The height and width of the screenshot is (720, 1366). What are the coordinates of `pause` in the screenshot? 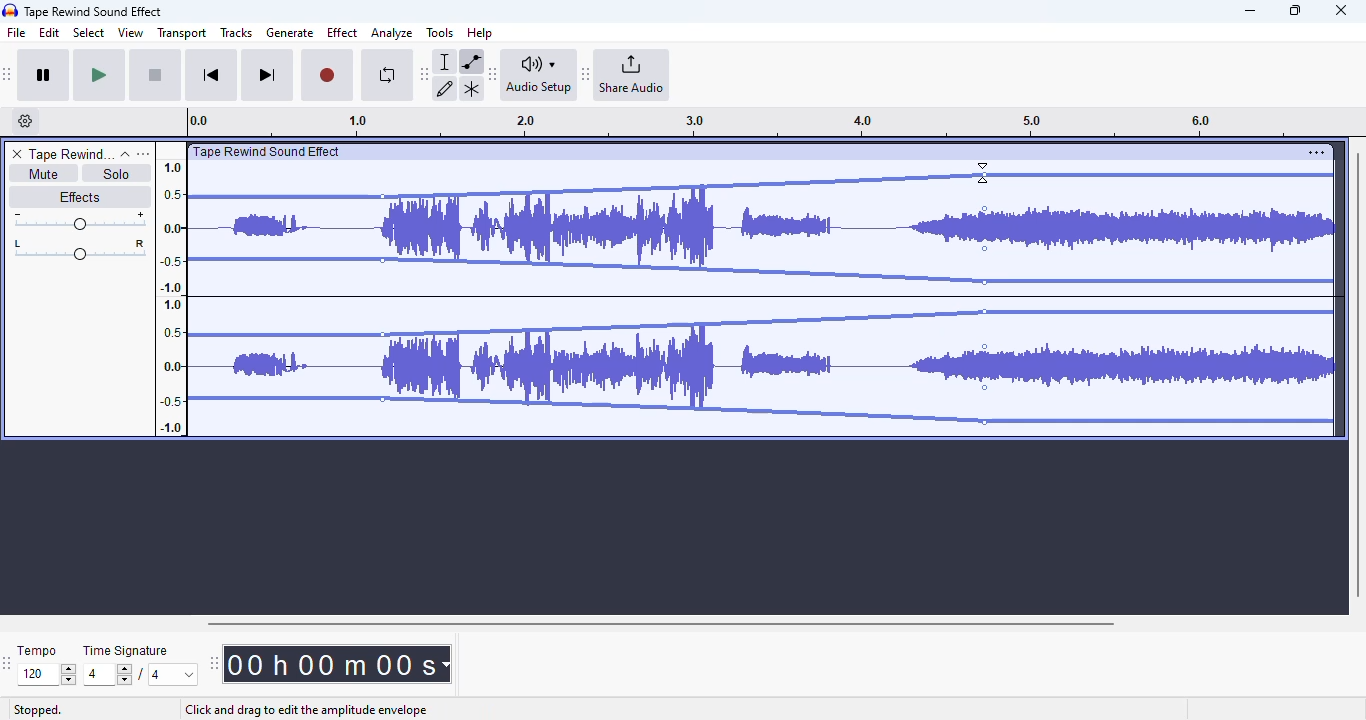 It's located at (44, 76).